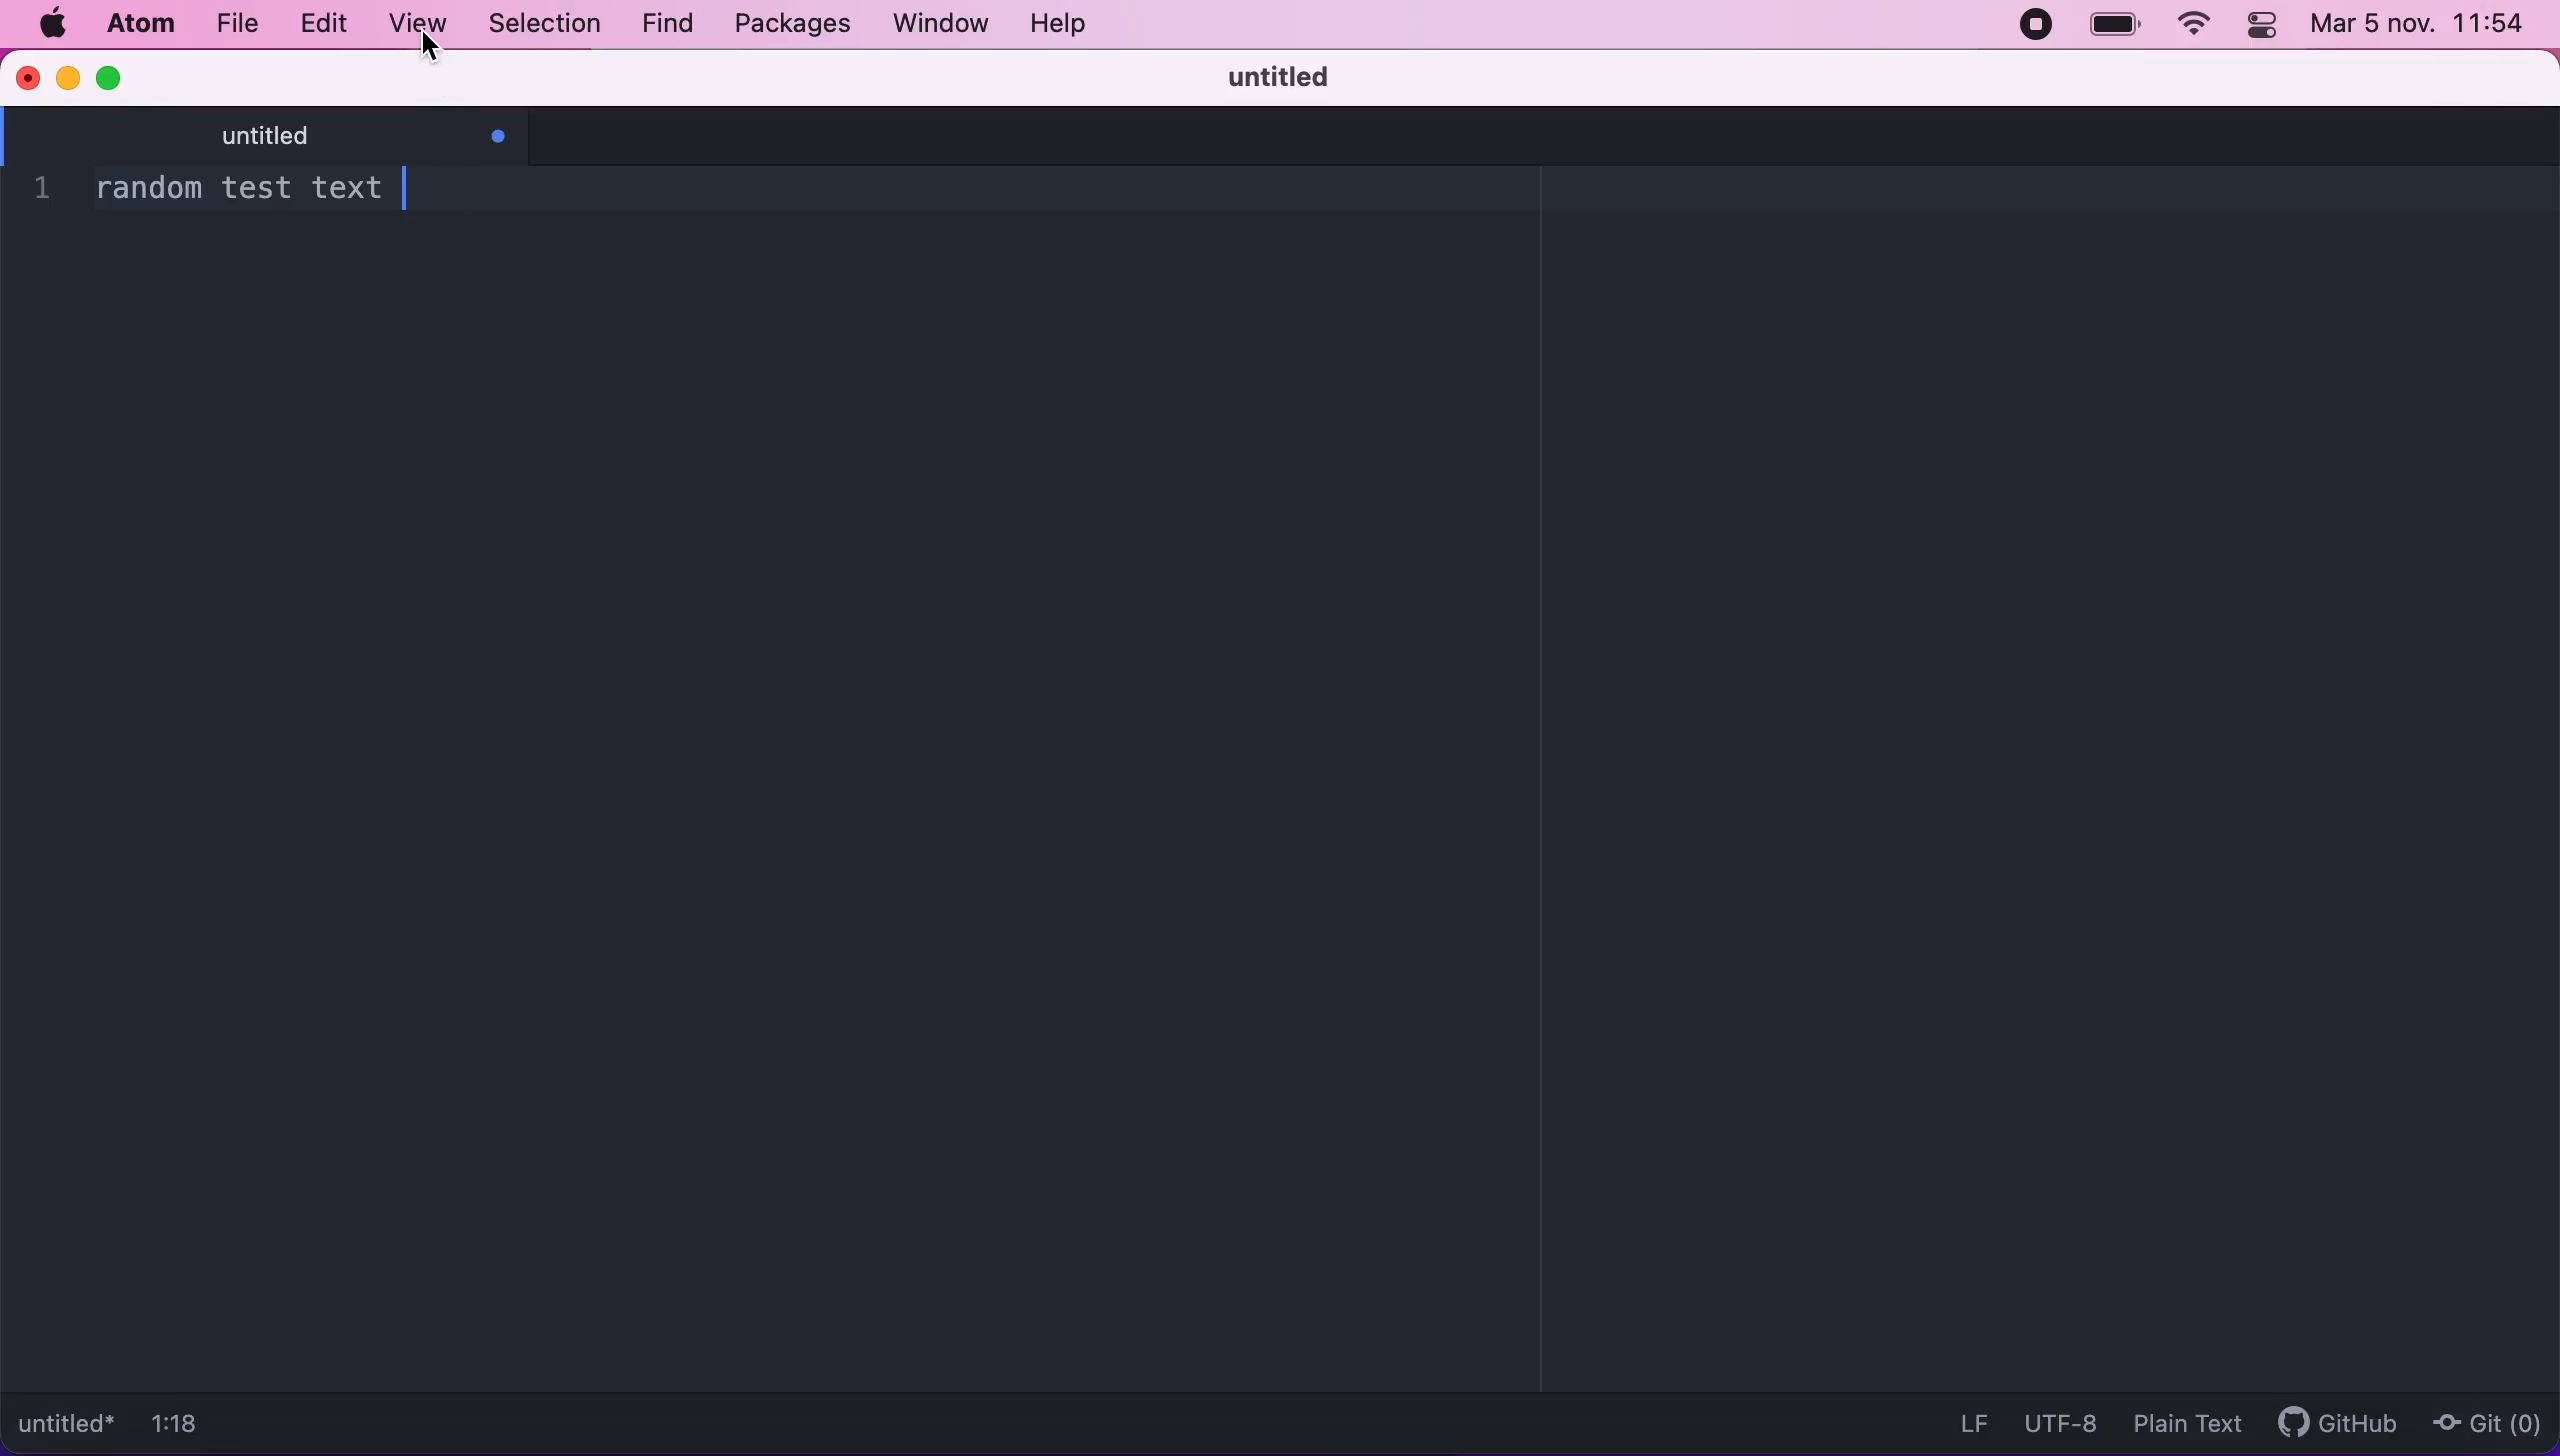  I want to click on selection, so click(541, 23).